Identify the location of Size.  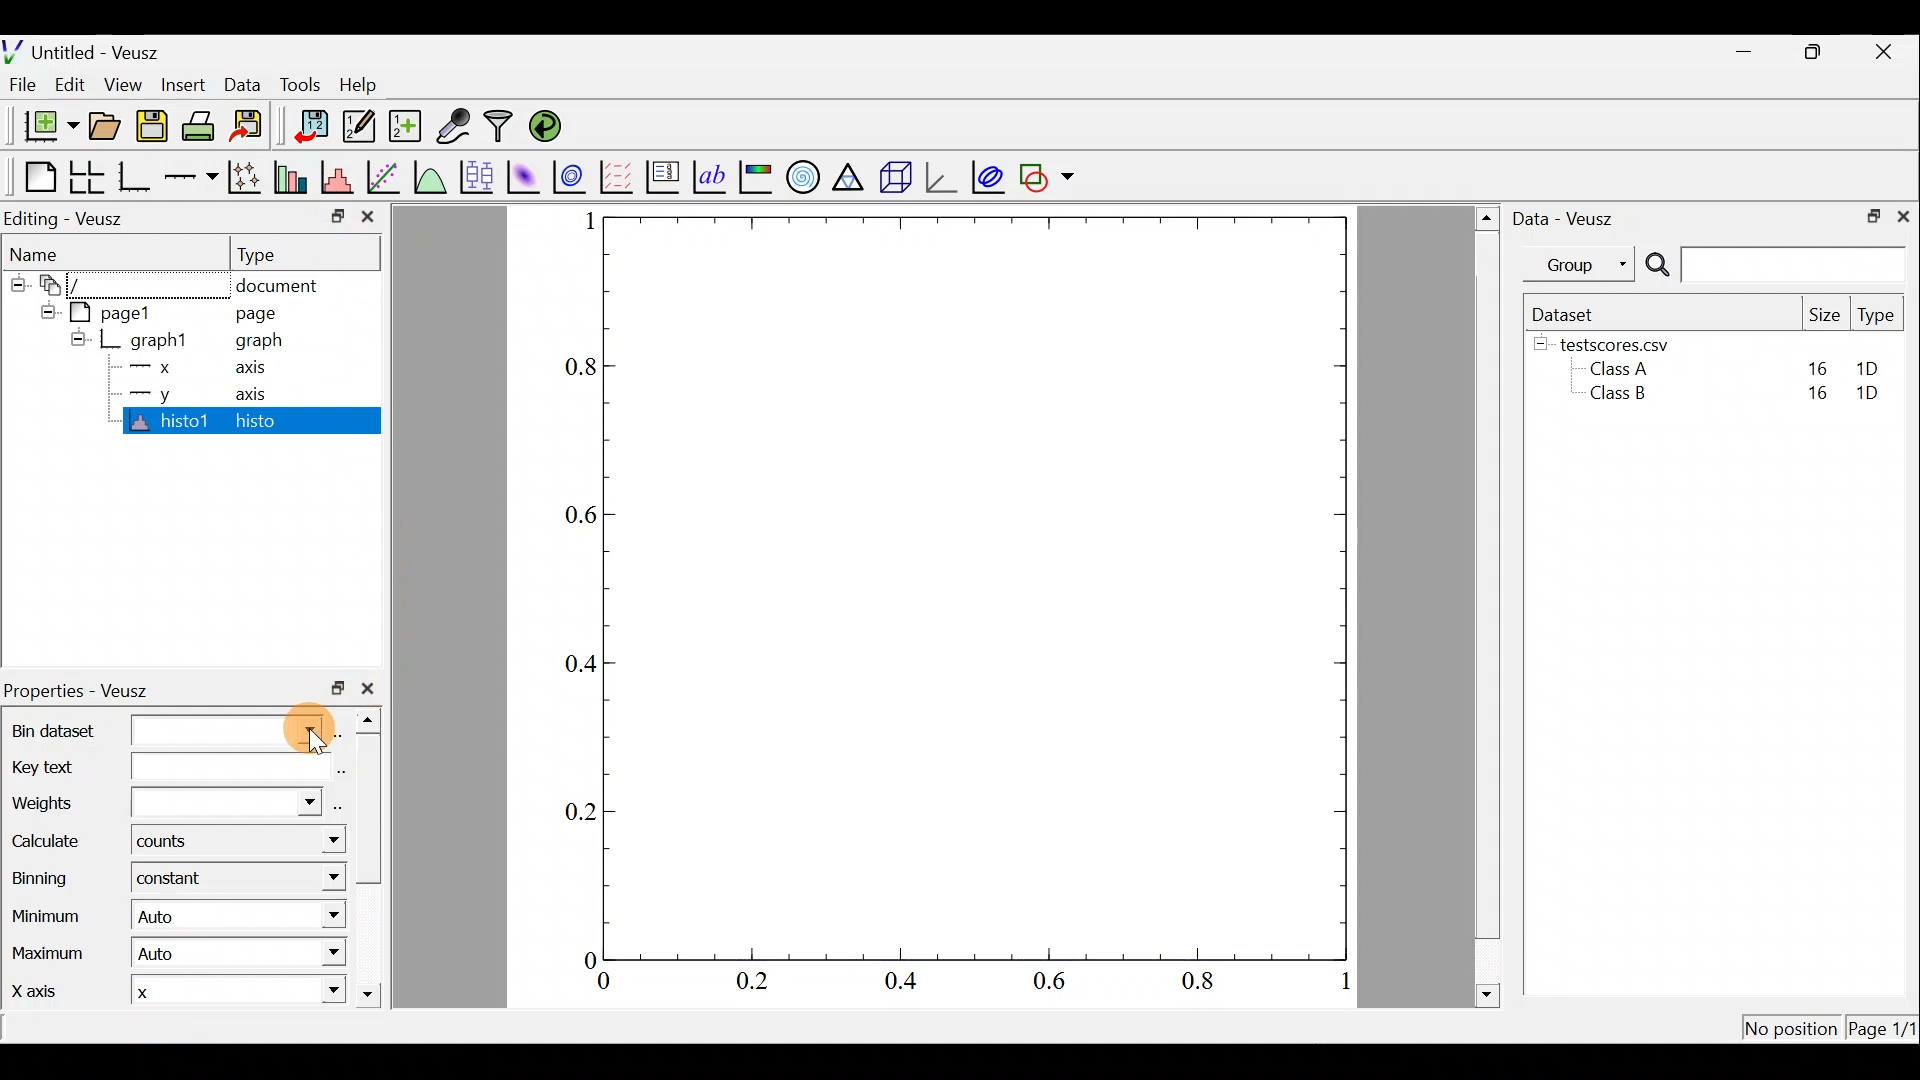
(1825, 314).